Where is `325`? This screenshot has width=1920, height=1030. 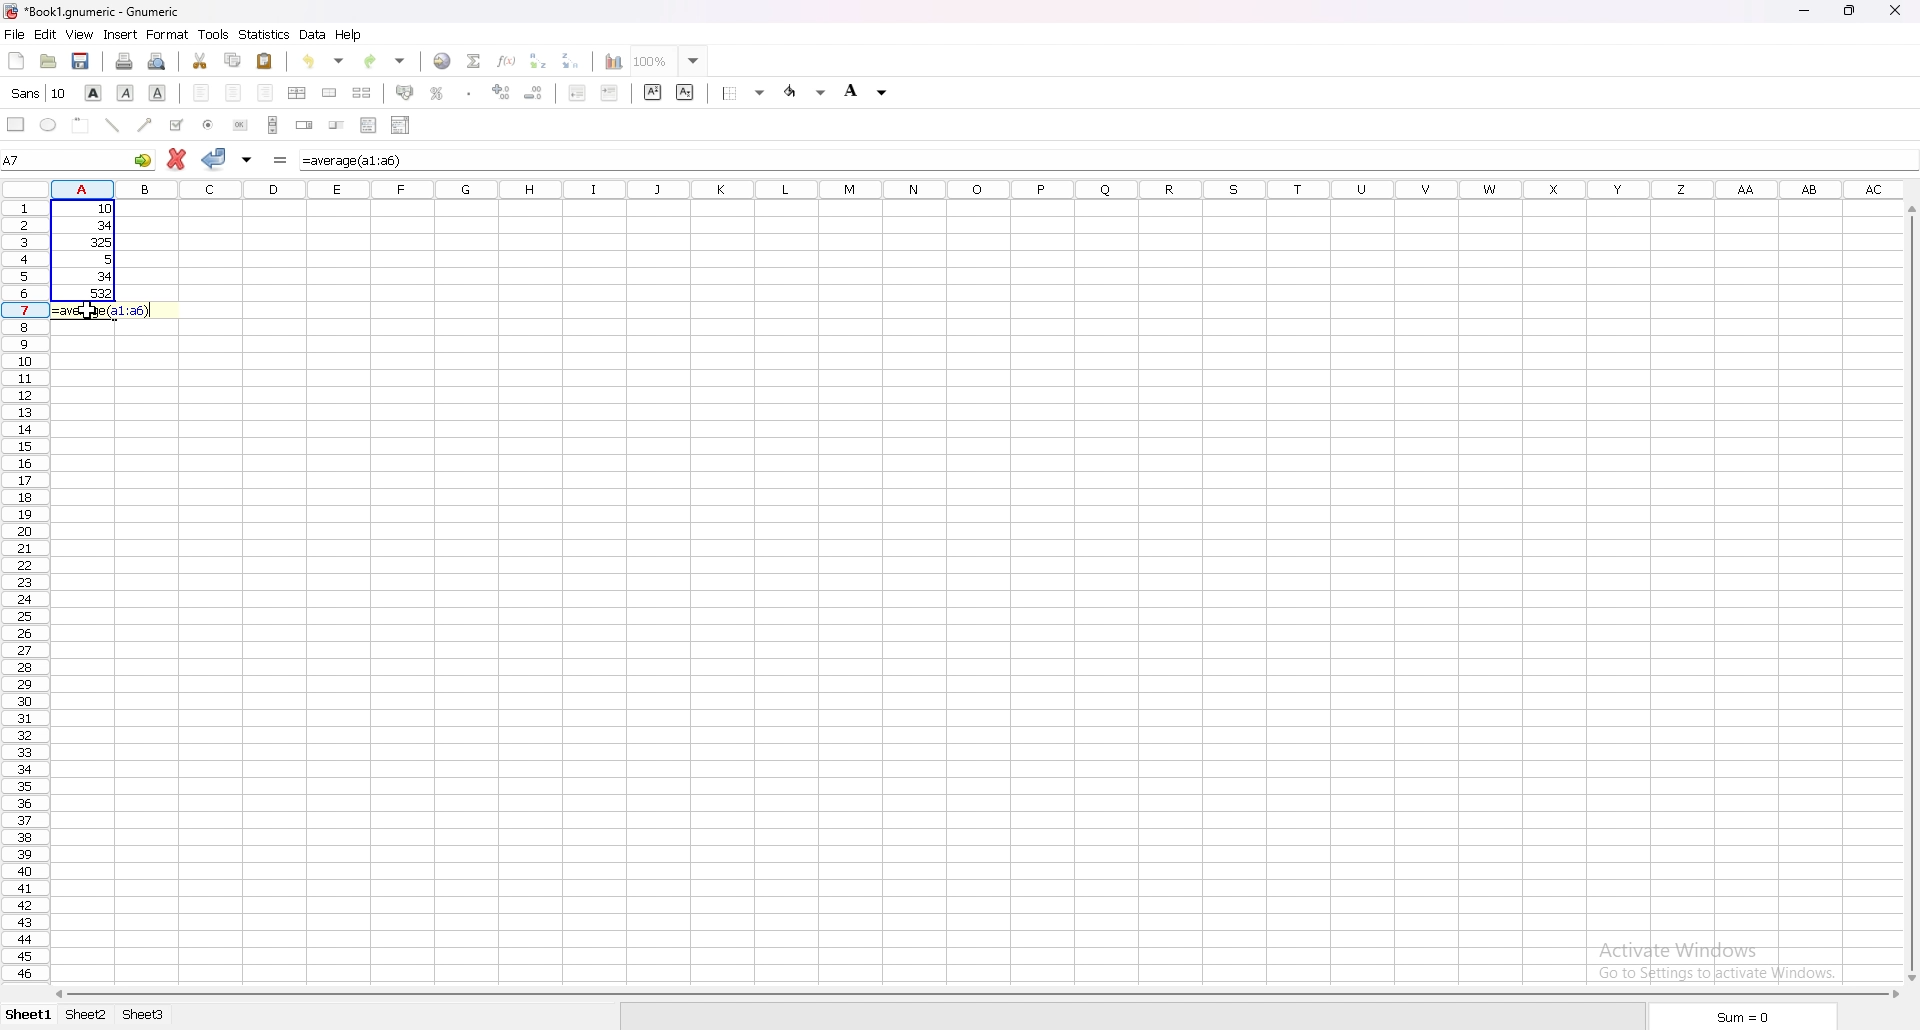
325 is located at coordinates (92, 241).